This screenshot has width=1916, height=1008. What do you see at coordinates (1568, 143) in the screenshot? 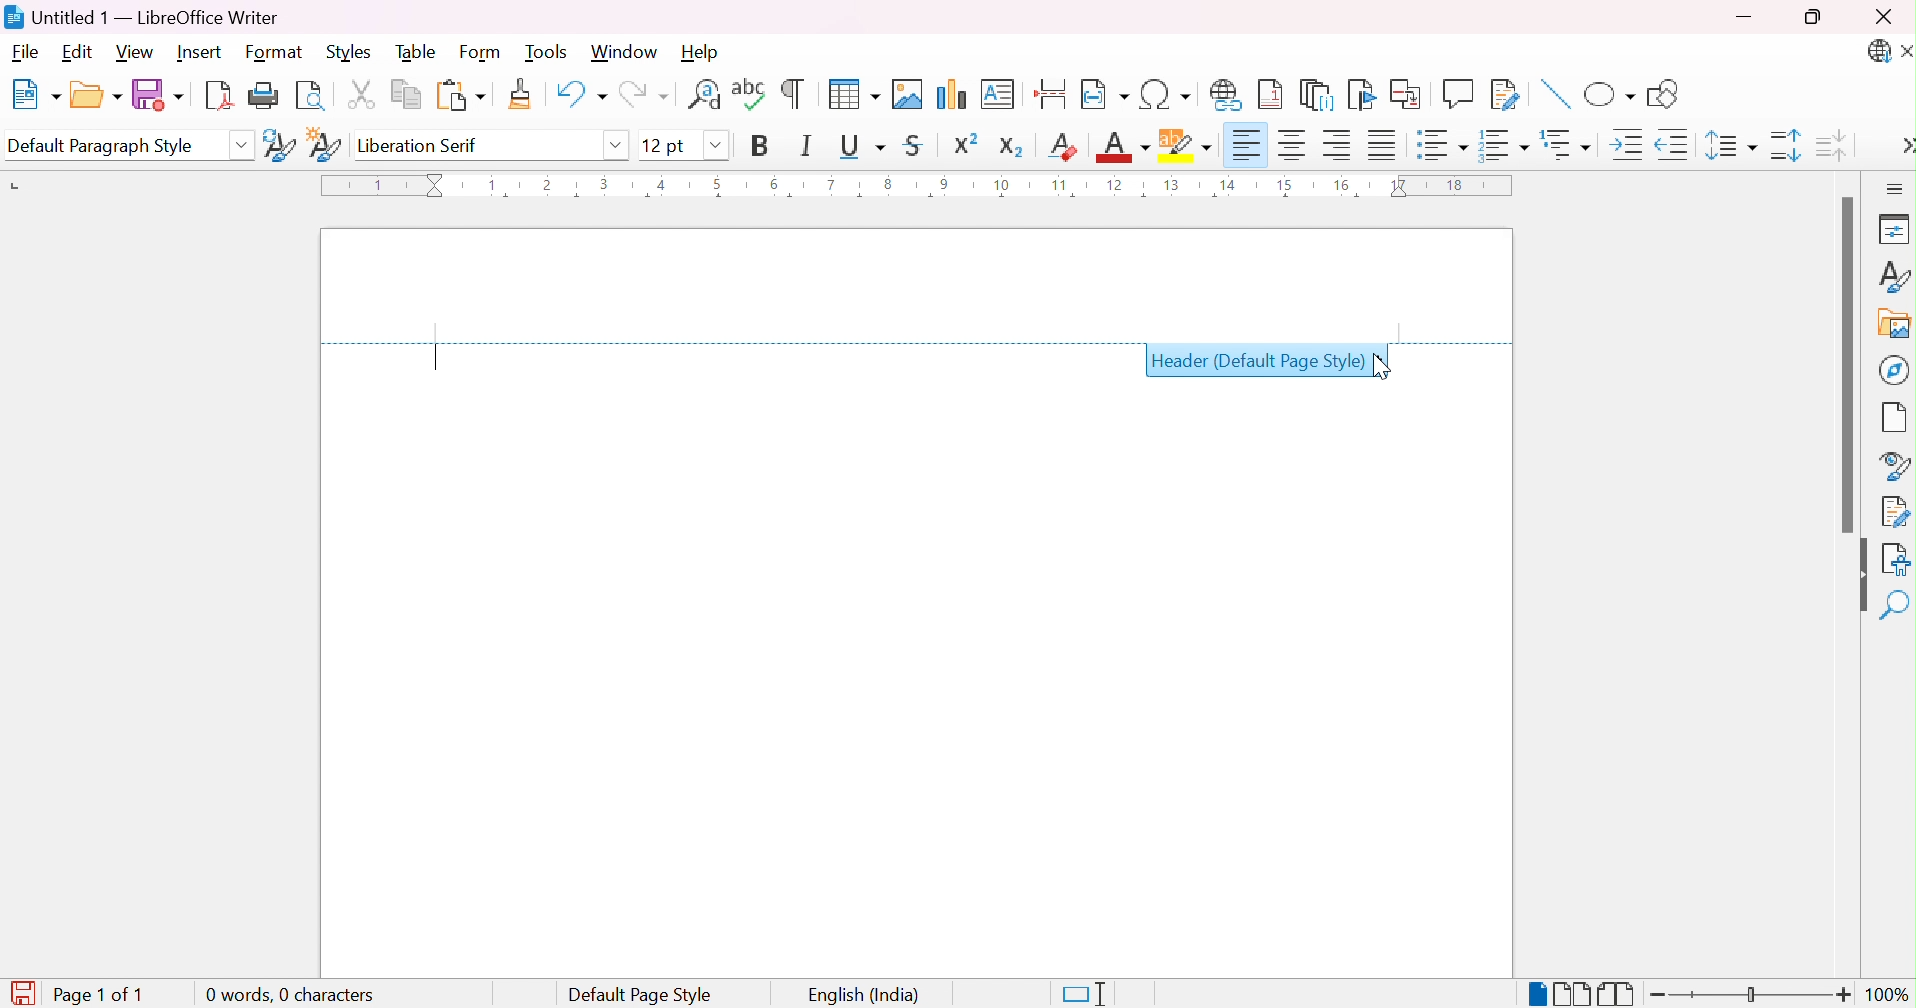
I see `Select outline format` at bounding box center [1568, 143].